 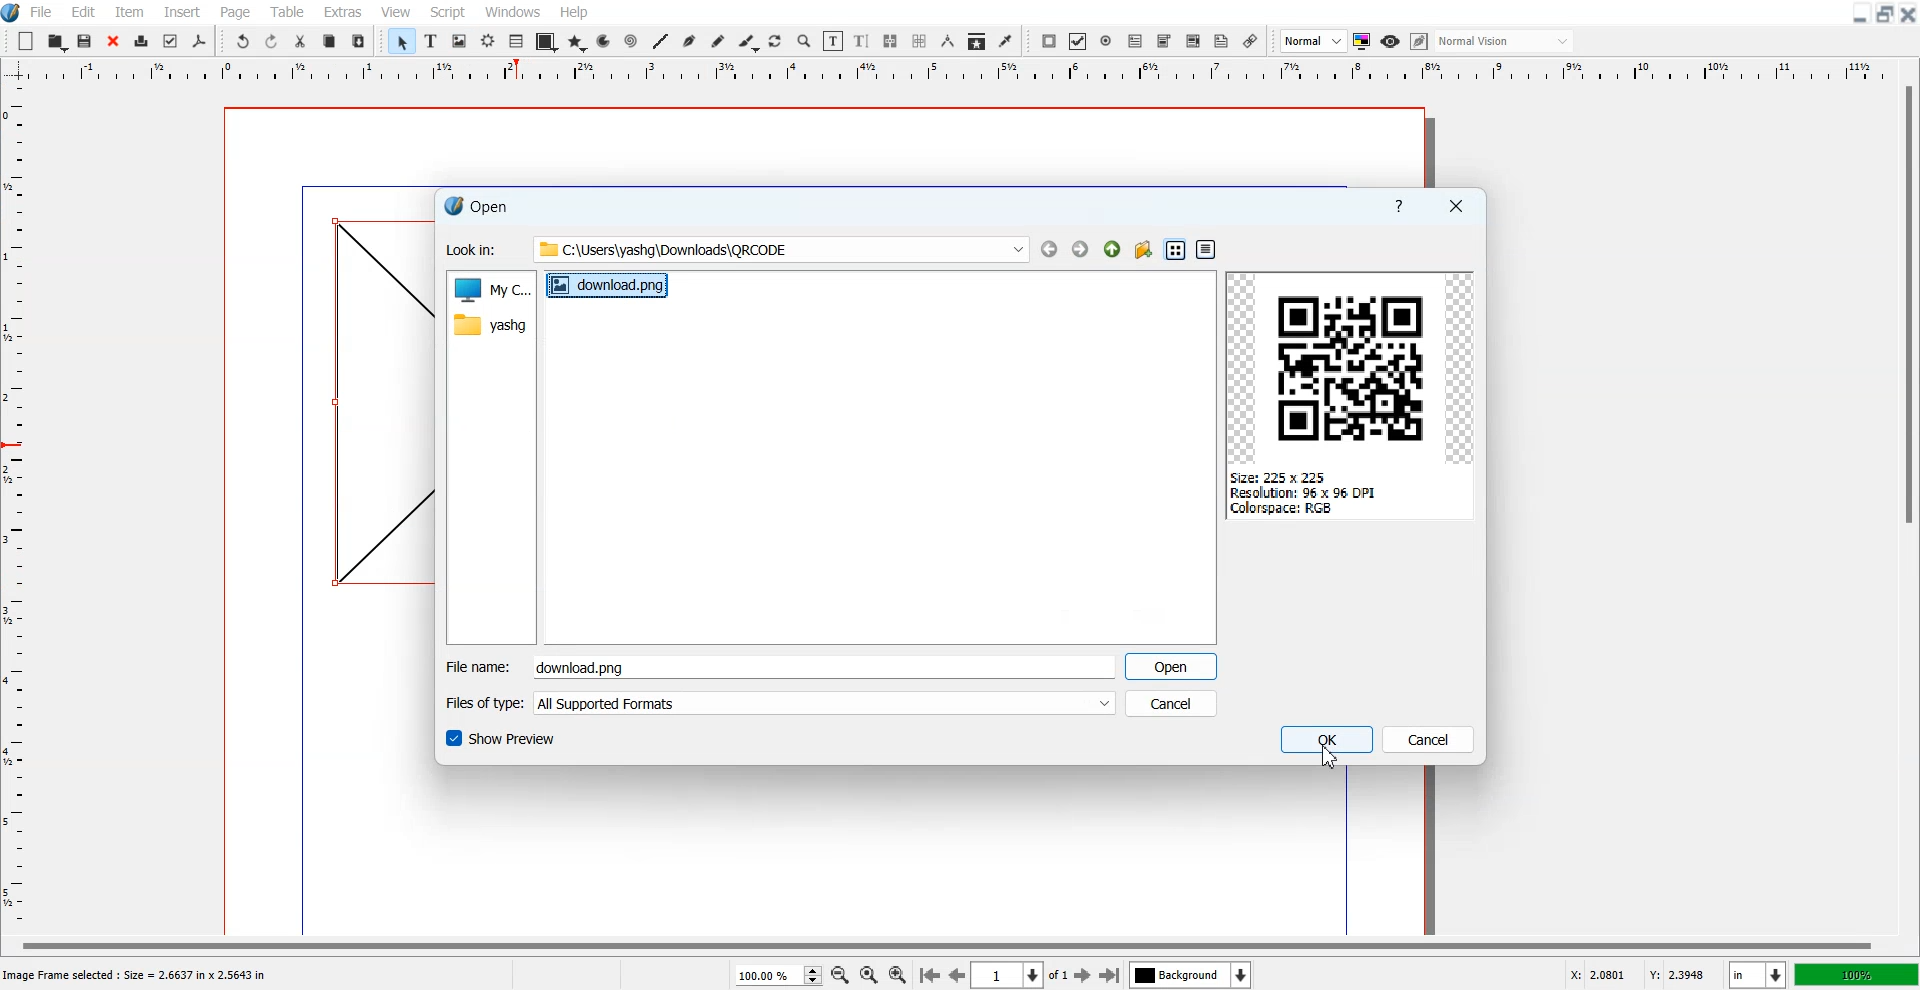 I want to click on Render frame, so click(x=488, y=41).